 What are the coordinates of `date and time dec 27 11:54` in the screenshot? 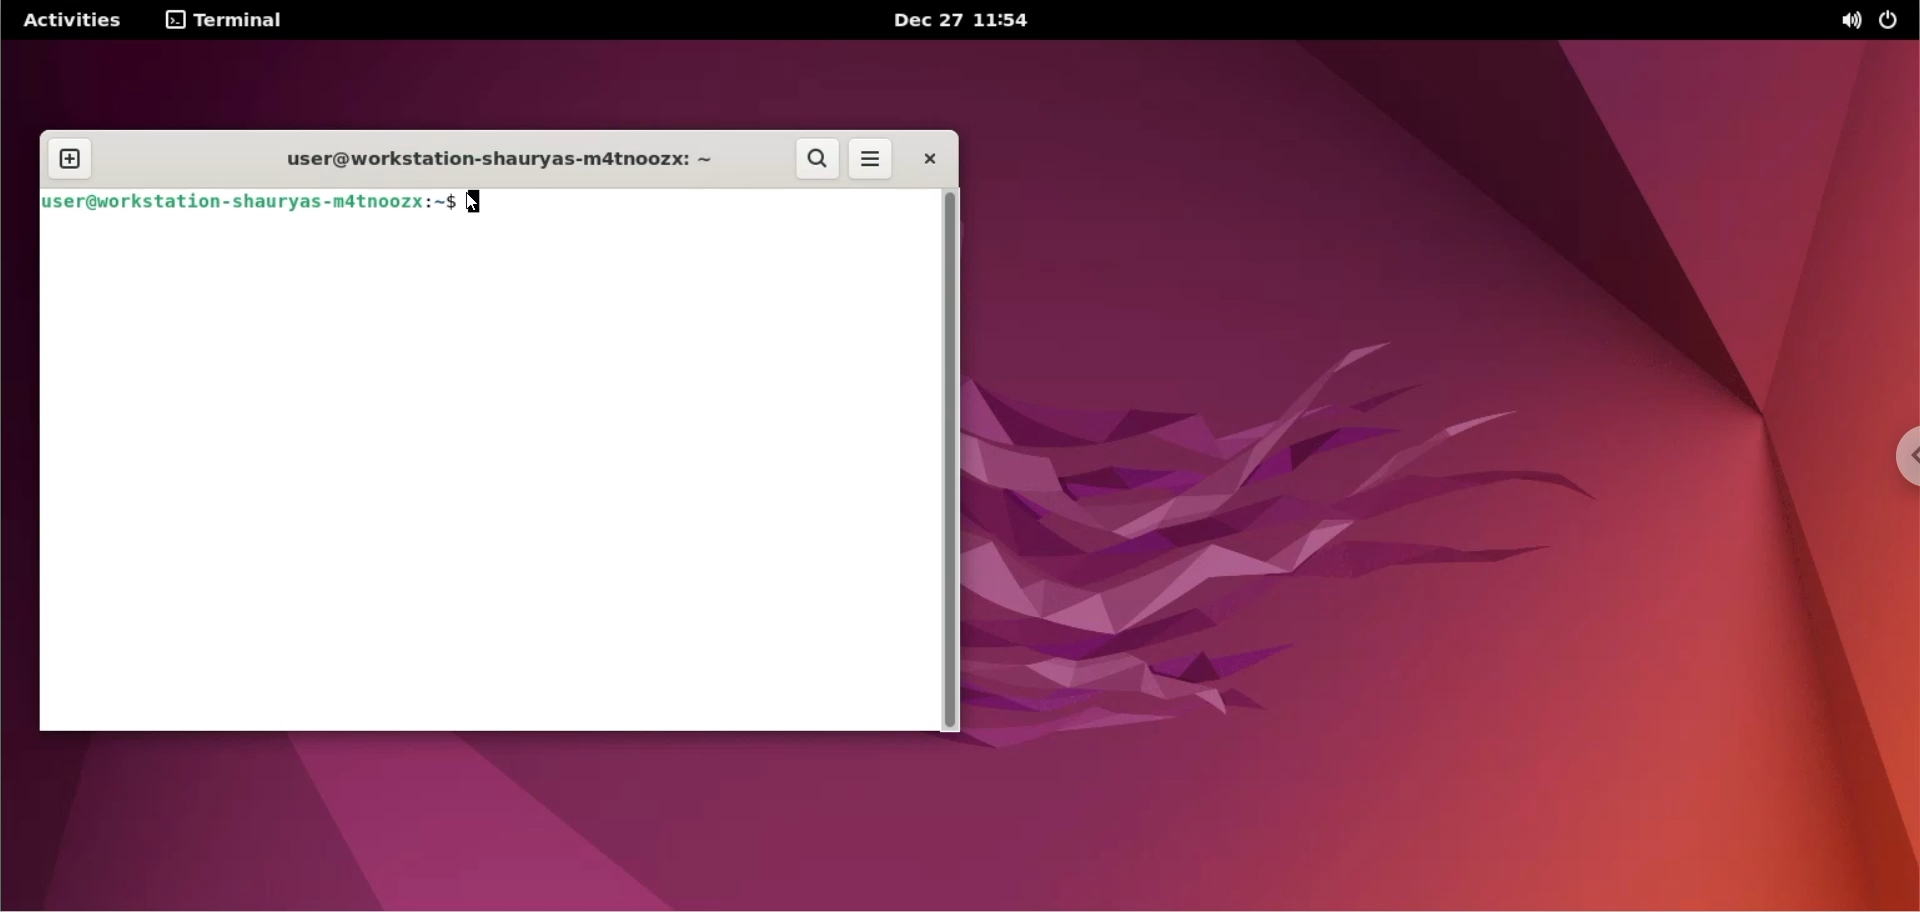 It's located at (970, 22).